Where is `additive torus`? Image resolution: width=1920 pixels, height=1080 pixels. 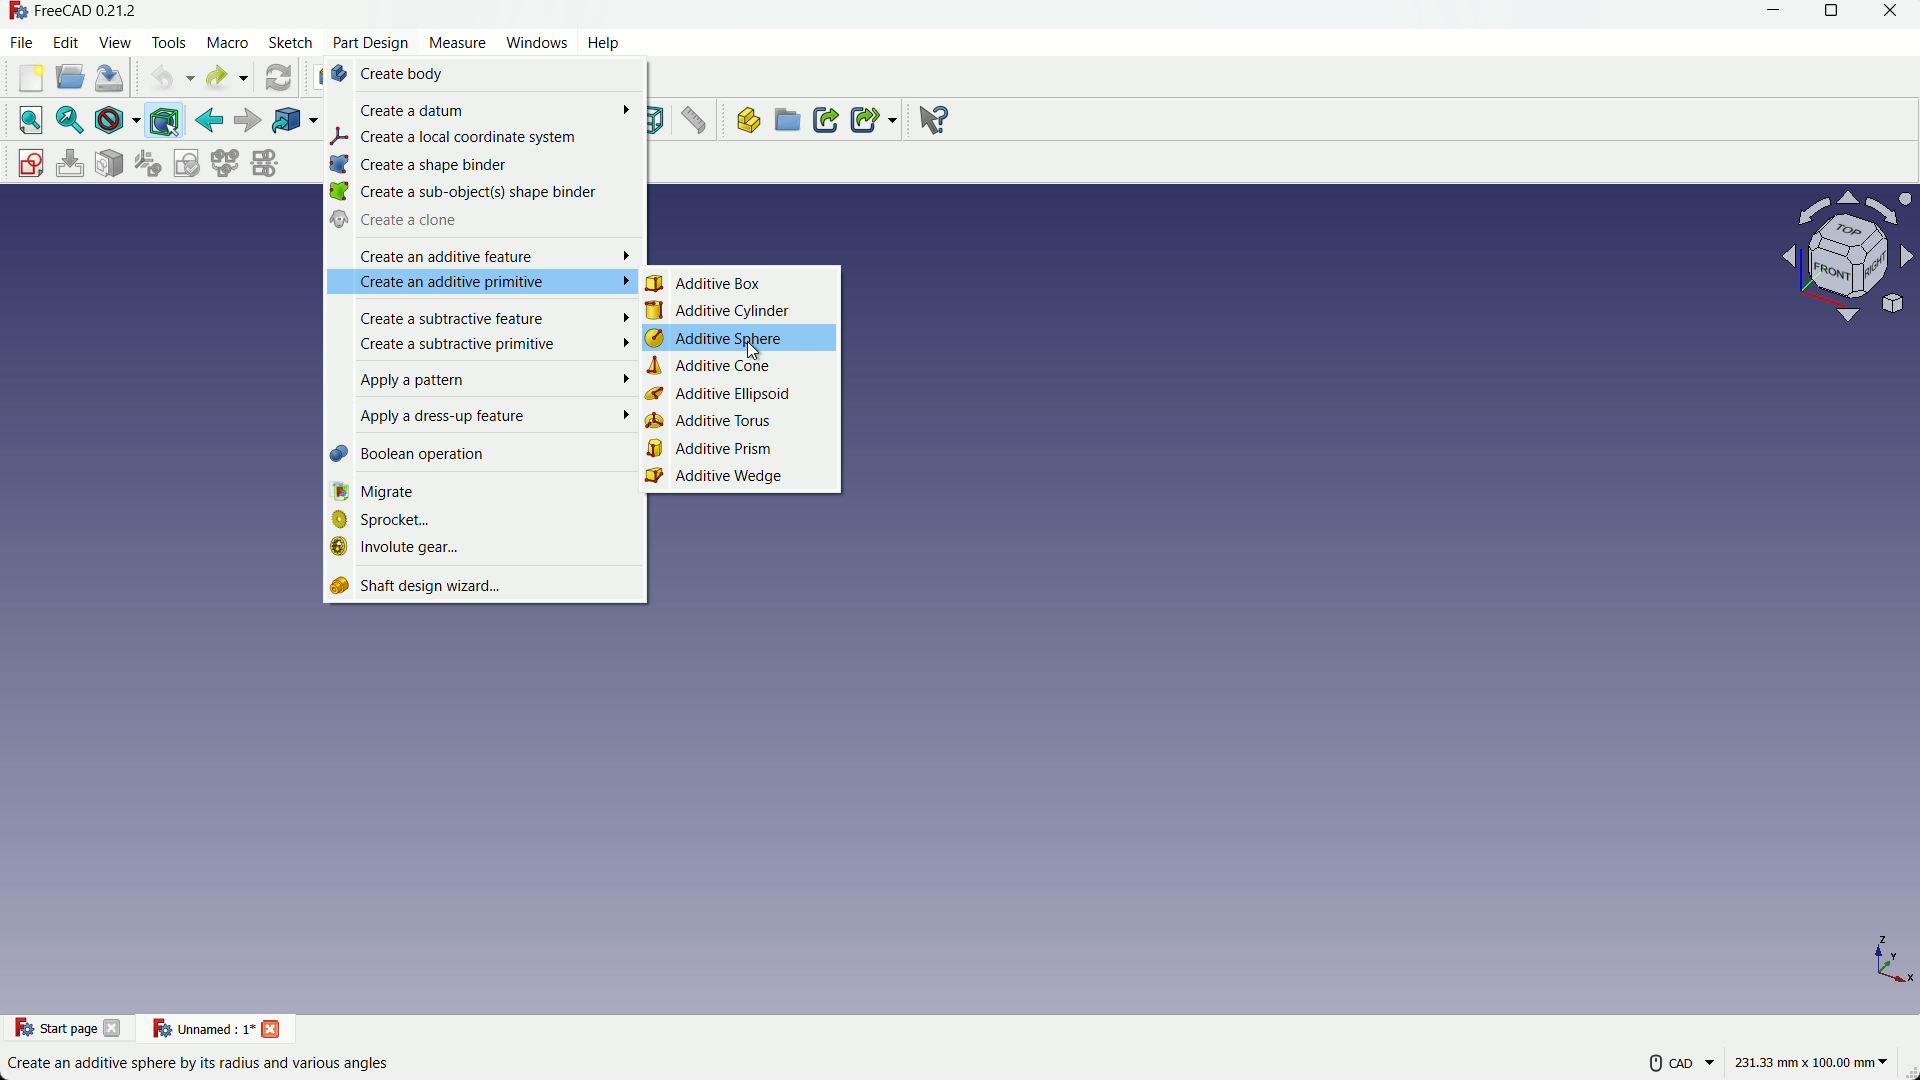 additive torus is located at coordinates (737, 423).